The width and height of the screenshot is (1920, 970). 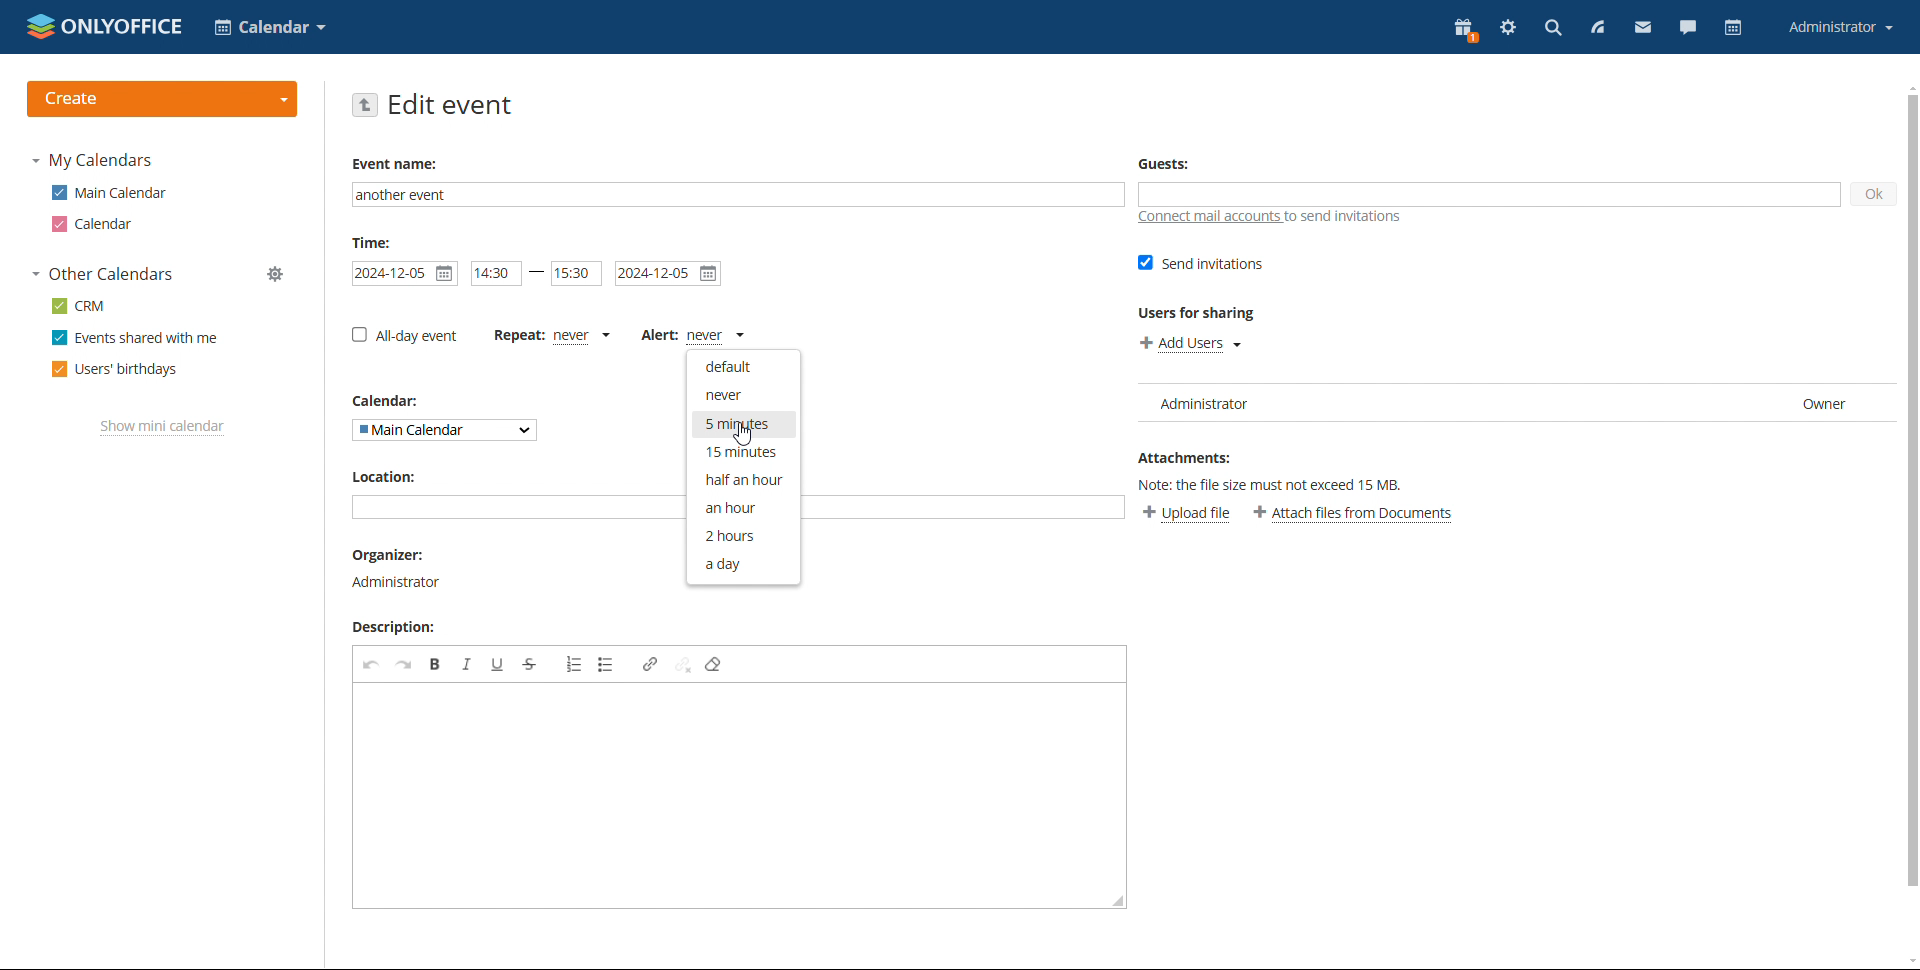 What do you see at coordinates (382, 476) in the screenshot?
I see `Location:` at bounding box center [382, 476].